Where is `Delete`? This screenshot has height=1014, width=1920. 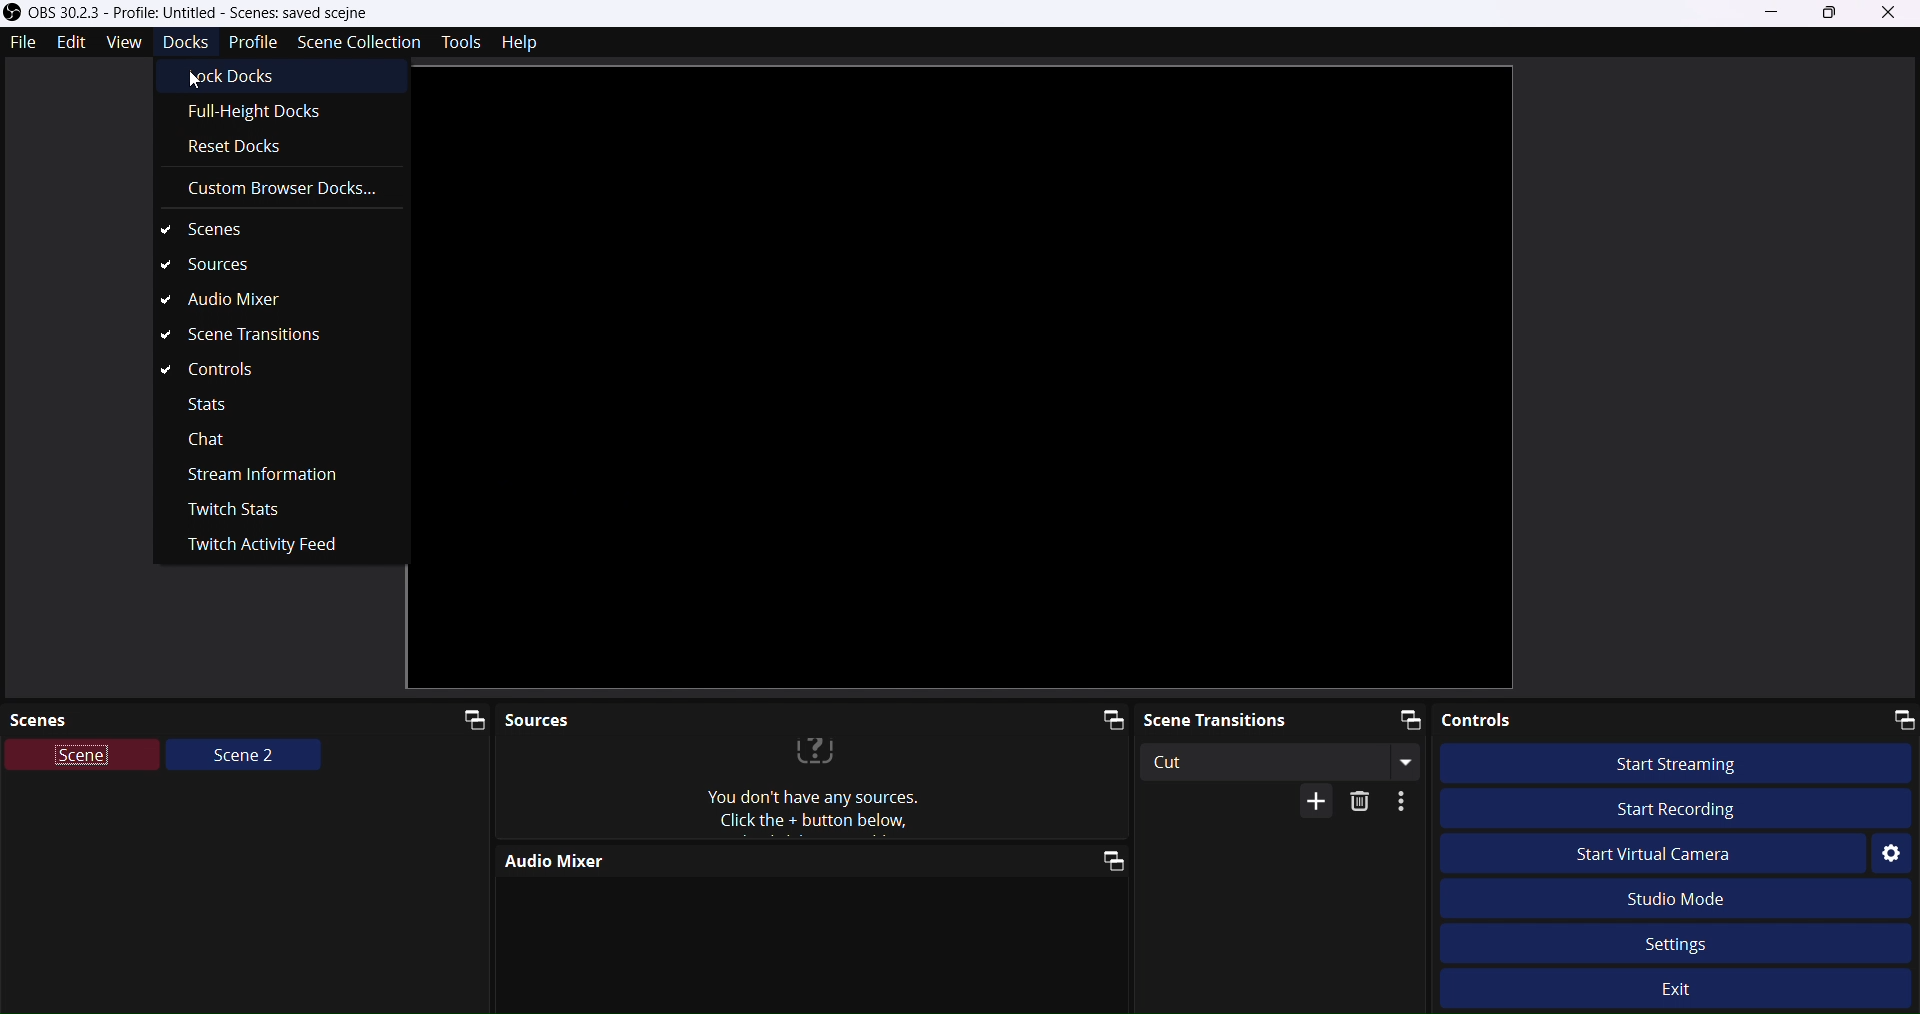 Delete is located at coordinates (1364, 802).